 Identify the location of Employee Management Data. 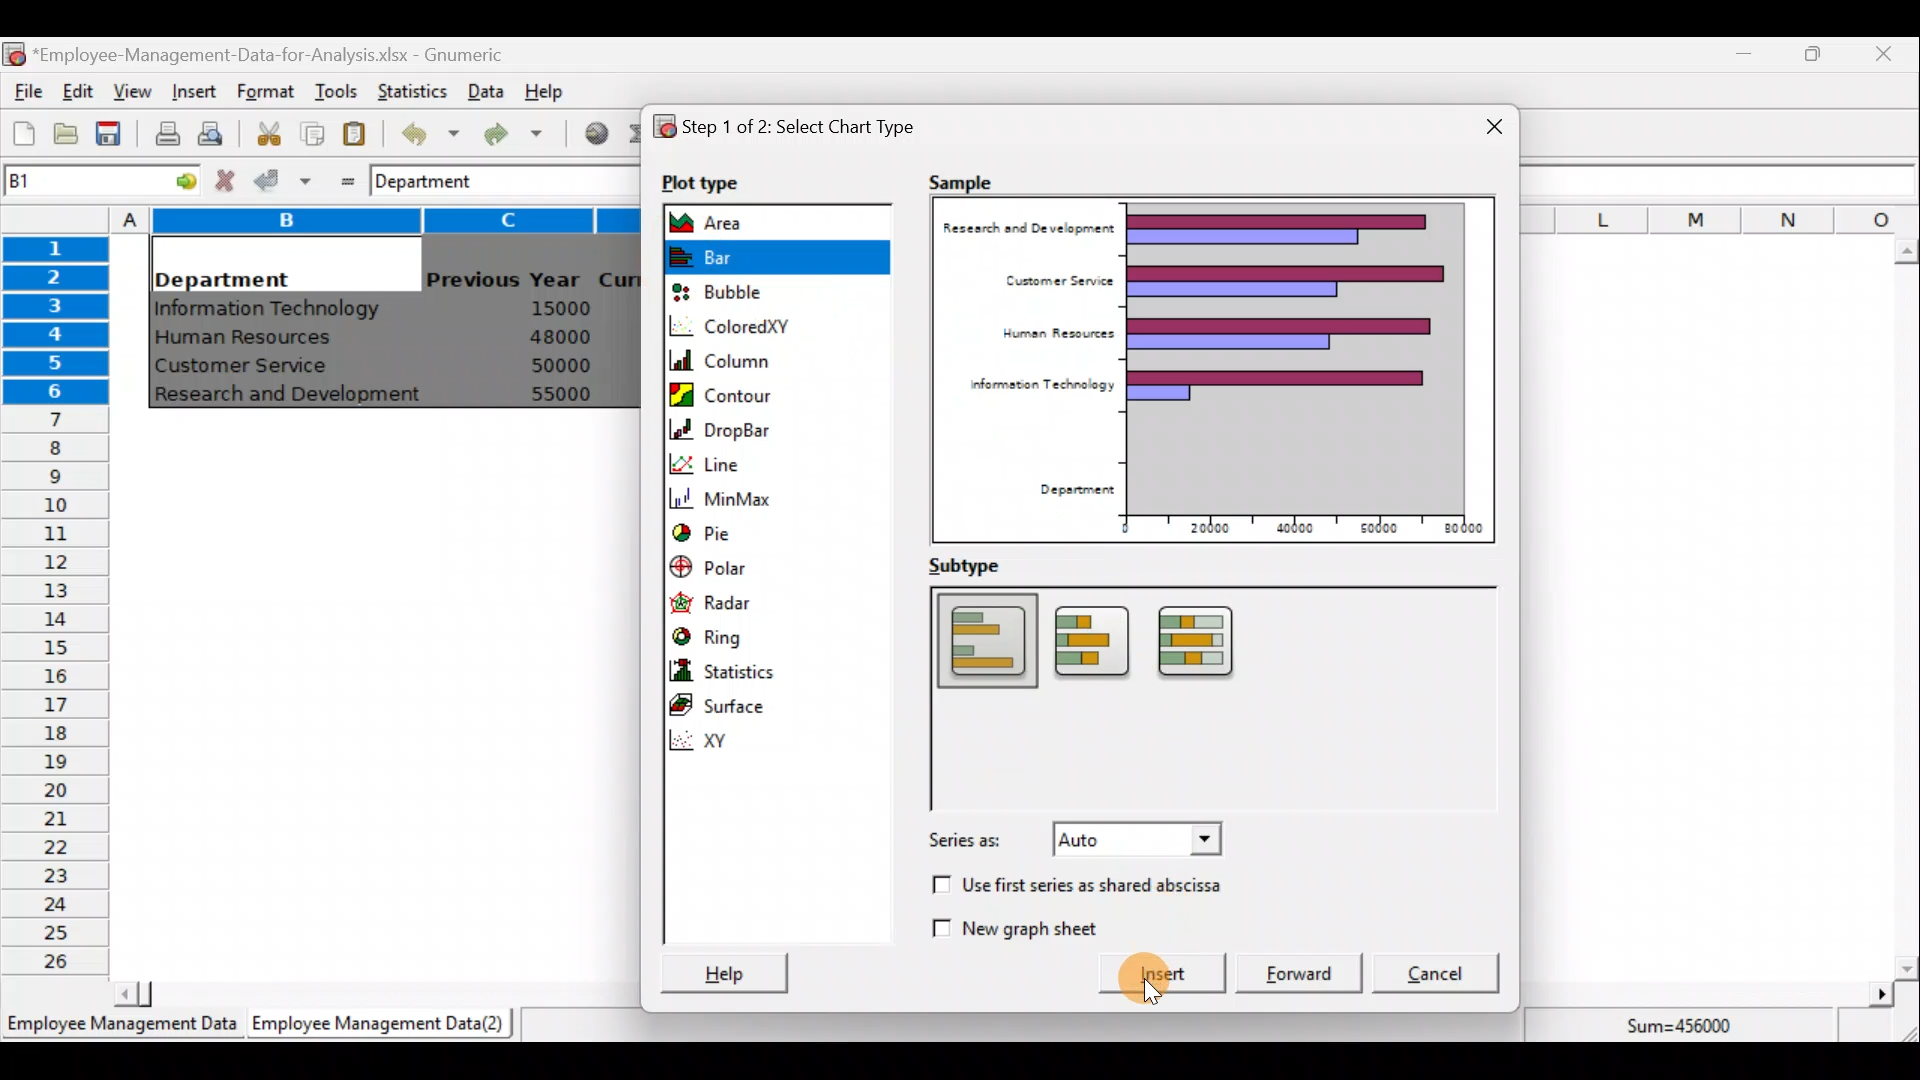
(120, 1028).